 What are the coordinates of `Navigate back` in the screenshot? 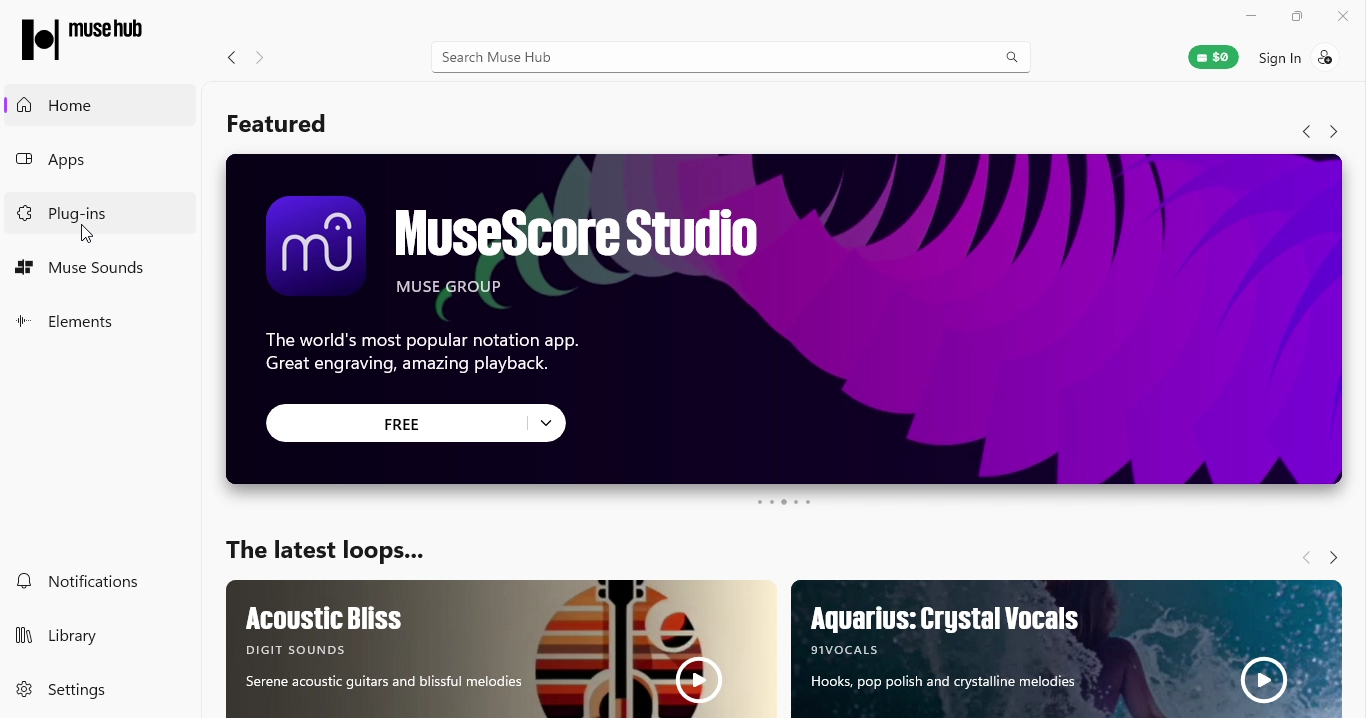 It's located at (1305, 558).